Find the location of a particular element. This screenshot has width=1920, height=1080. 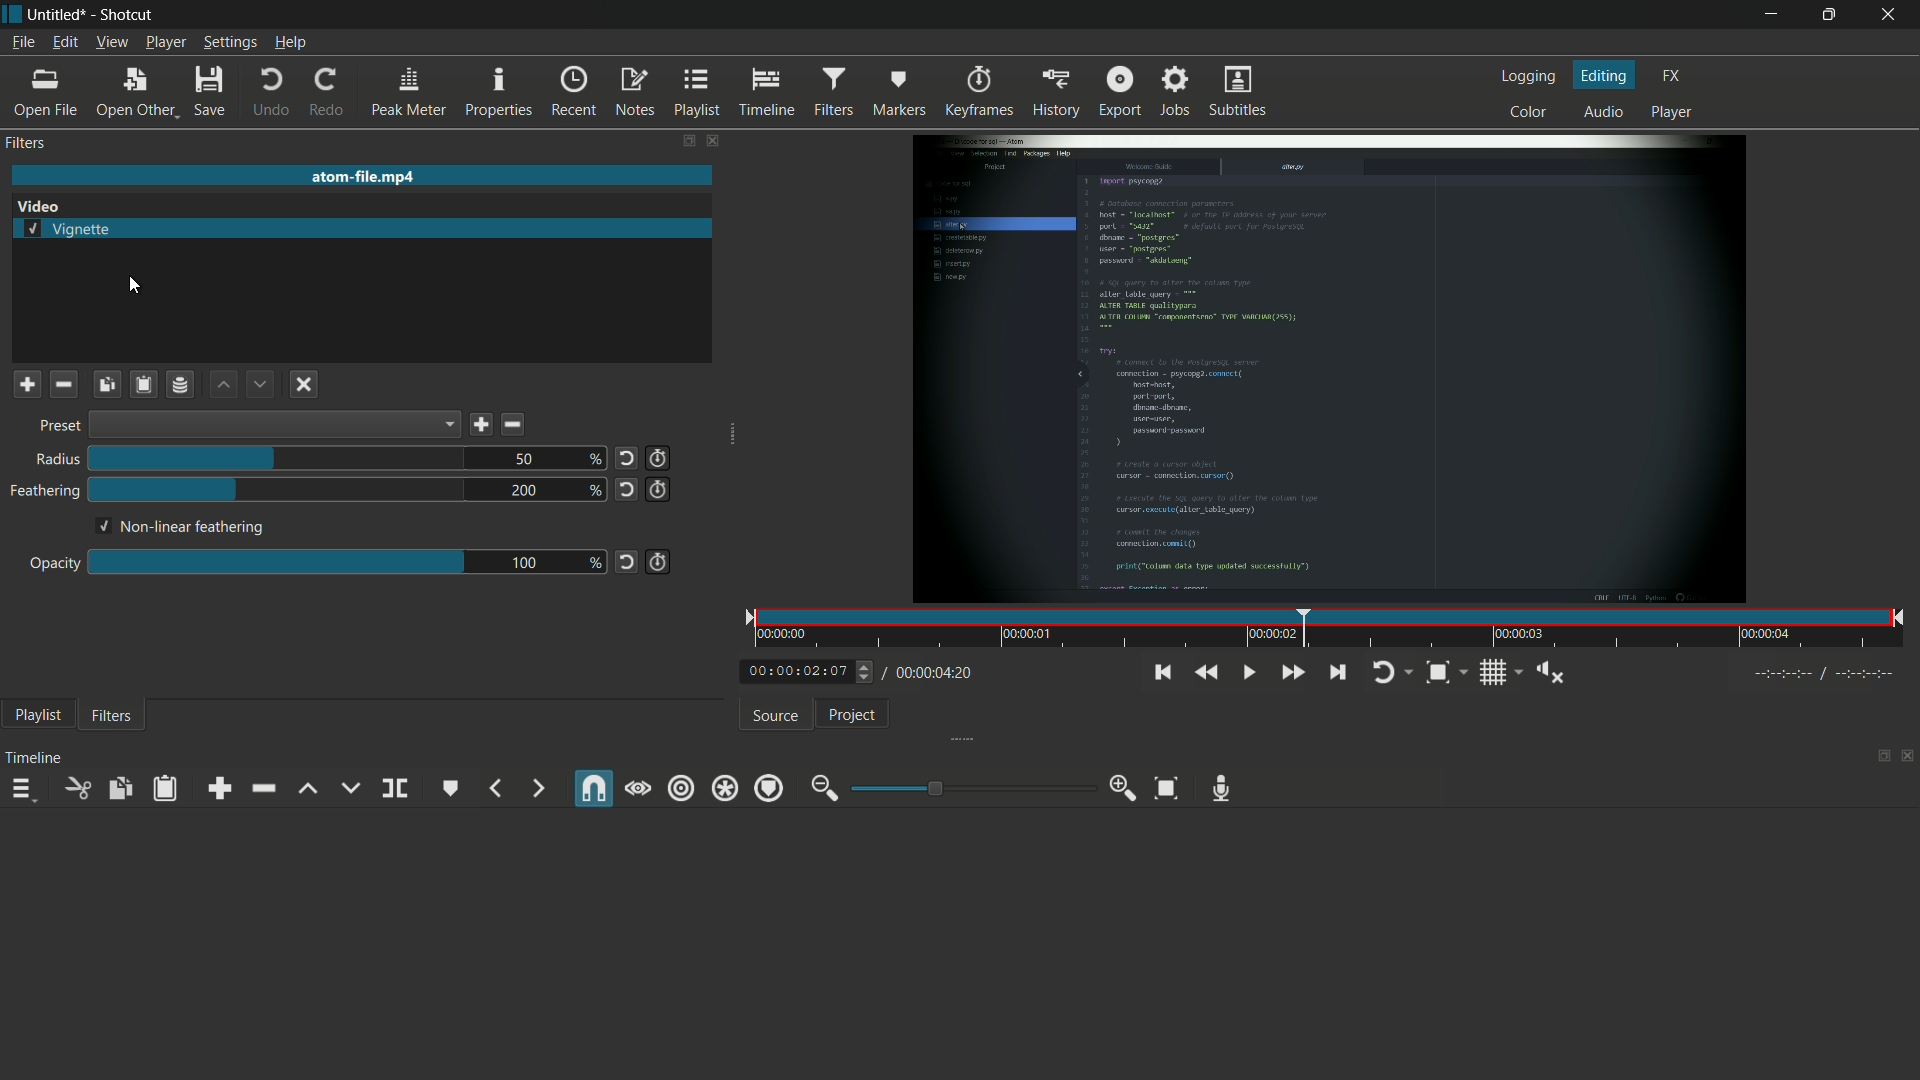

help menu is located at coordinates (290, 42).